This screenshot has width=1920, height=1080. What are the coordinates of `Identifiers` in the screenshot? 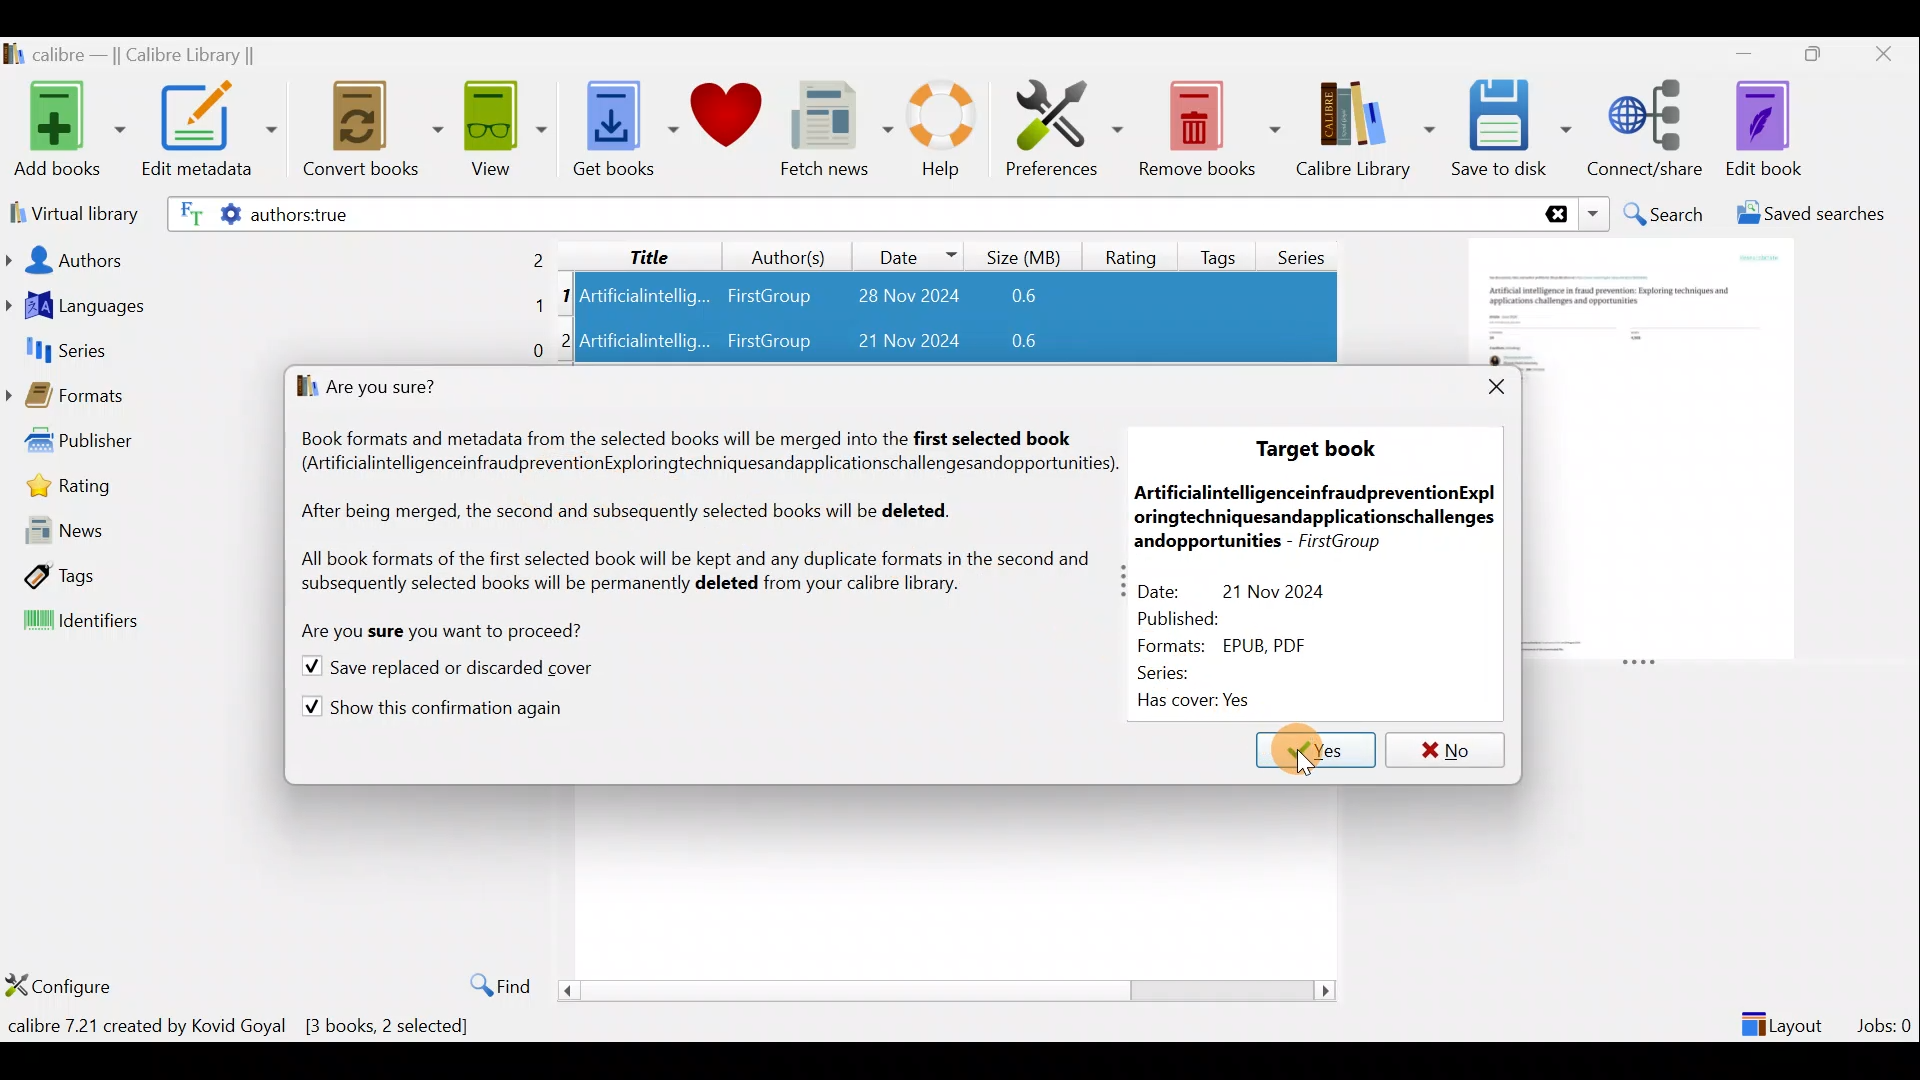 It's located at (139, 621).